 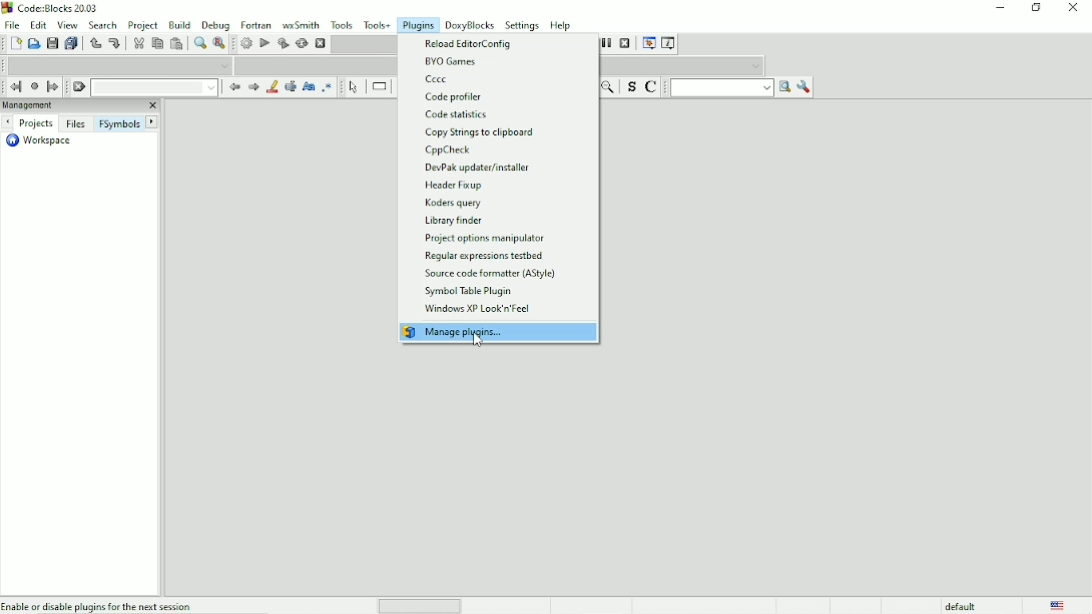 What do you see at coordinates (154, 87) in the screenshot?
I see `Drop down` at bounding box center [154, 87].